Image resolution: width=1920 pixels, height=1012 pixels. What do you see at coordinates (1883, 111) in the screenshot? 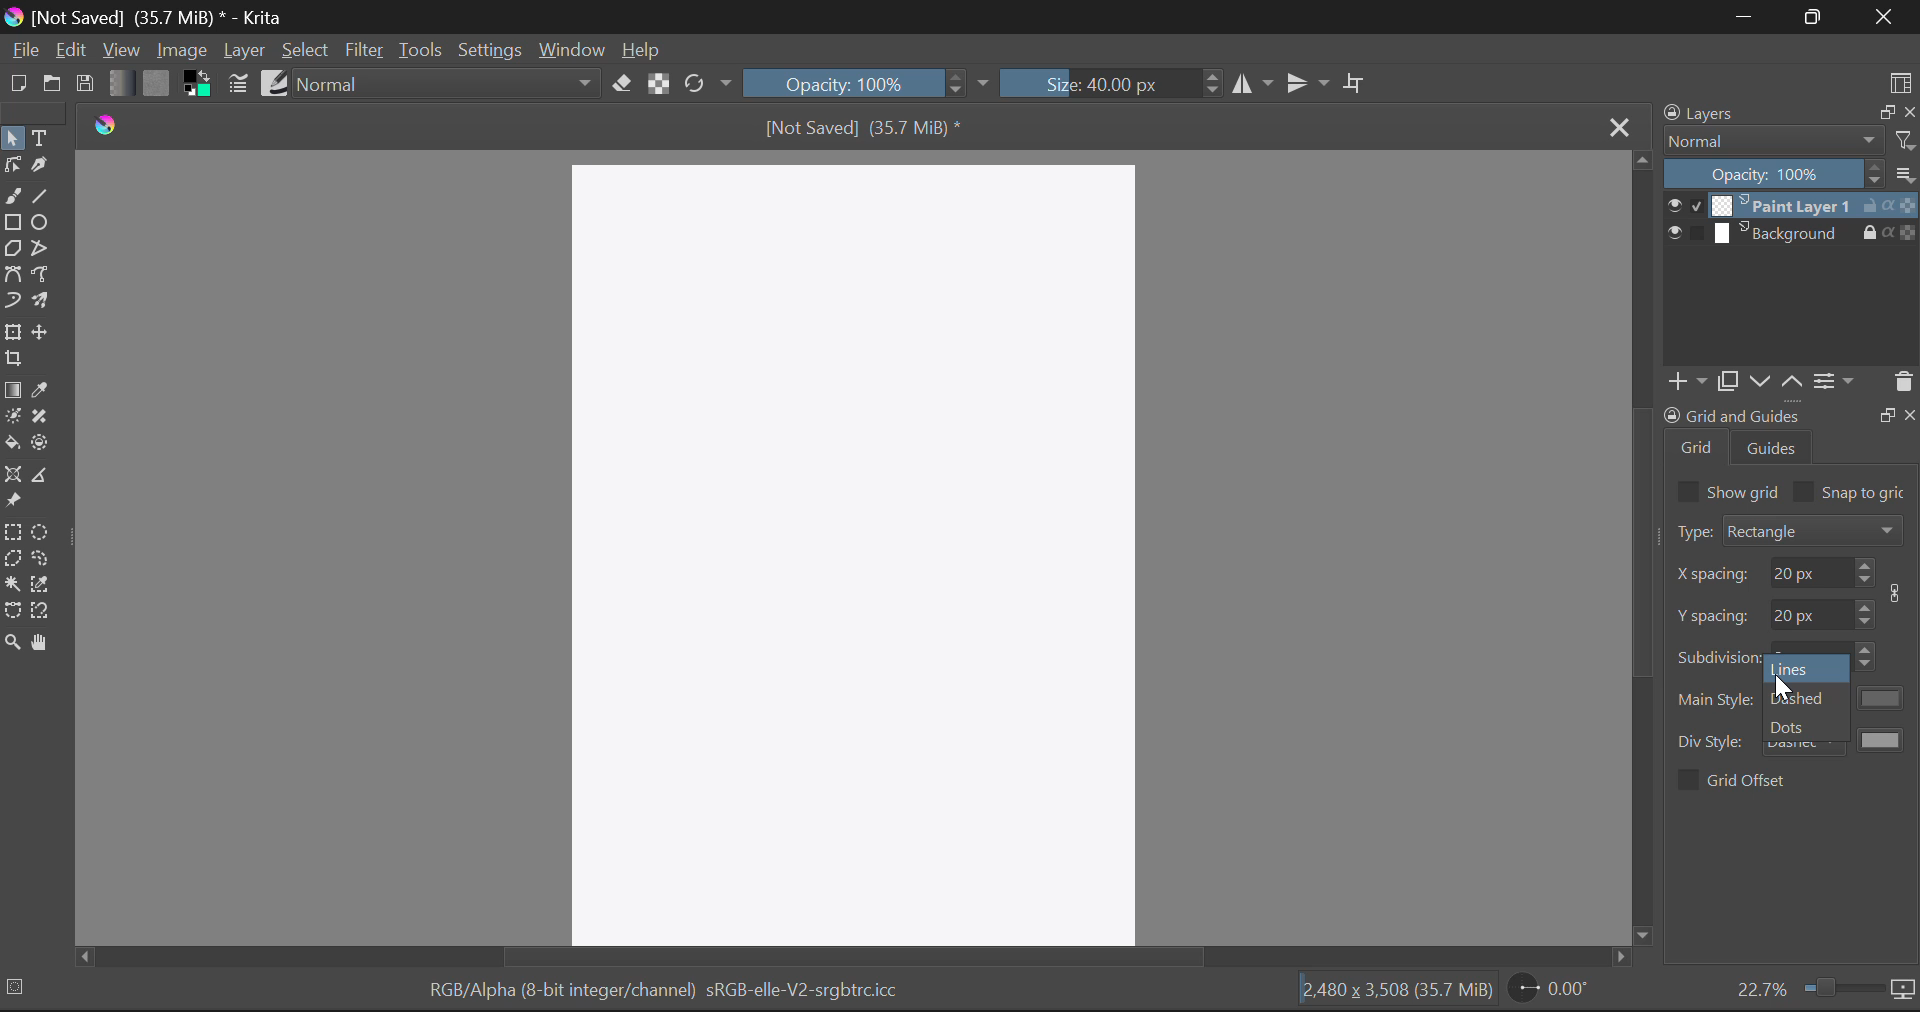
I see `copy` at bounding box center [1883, 111].